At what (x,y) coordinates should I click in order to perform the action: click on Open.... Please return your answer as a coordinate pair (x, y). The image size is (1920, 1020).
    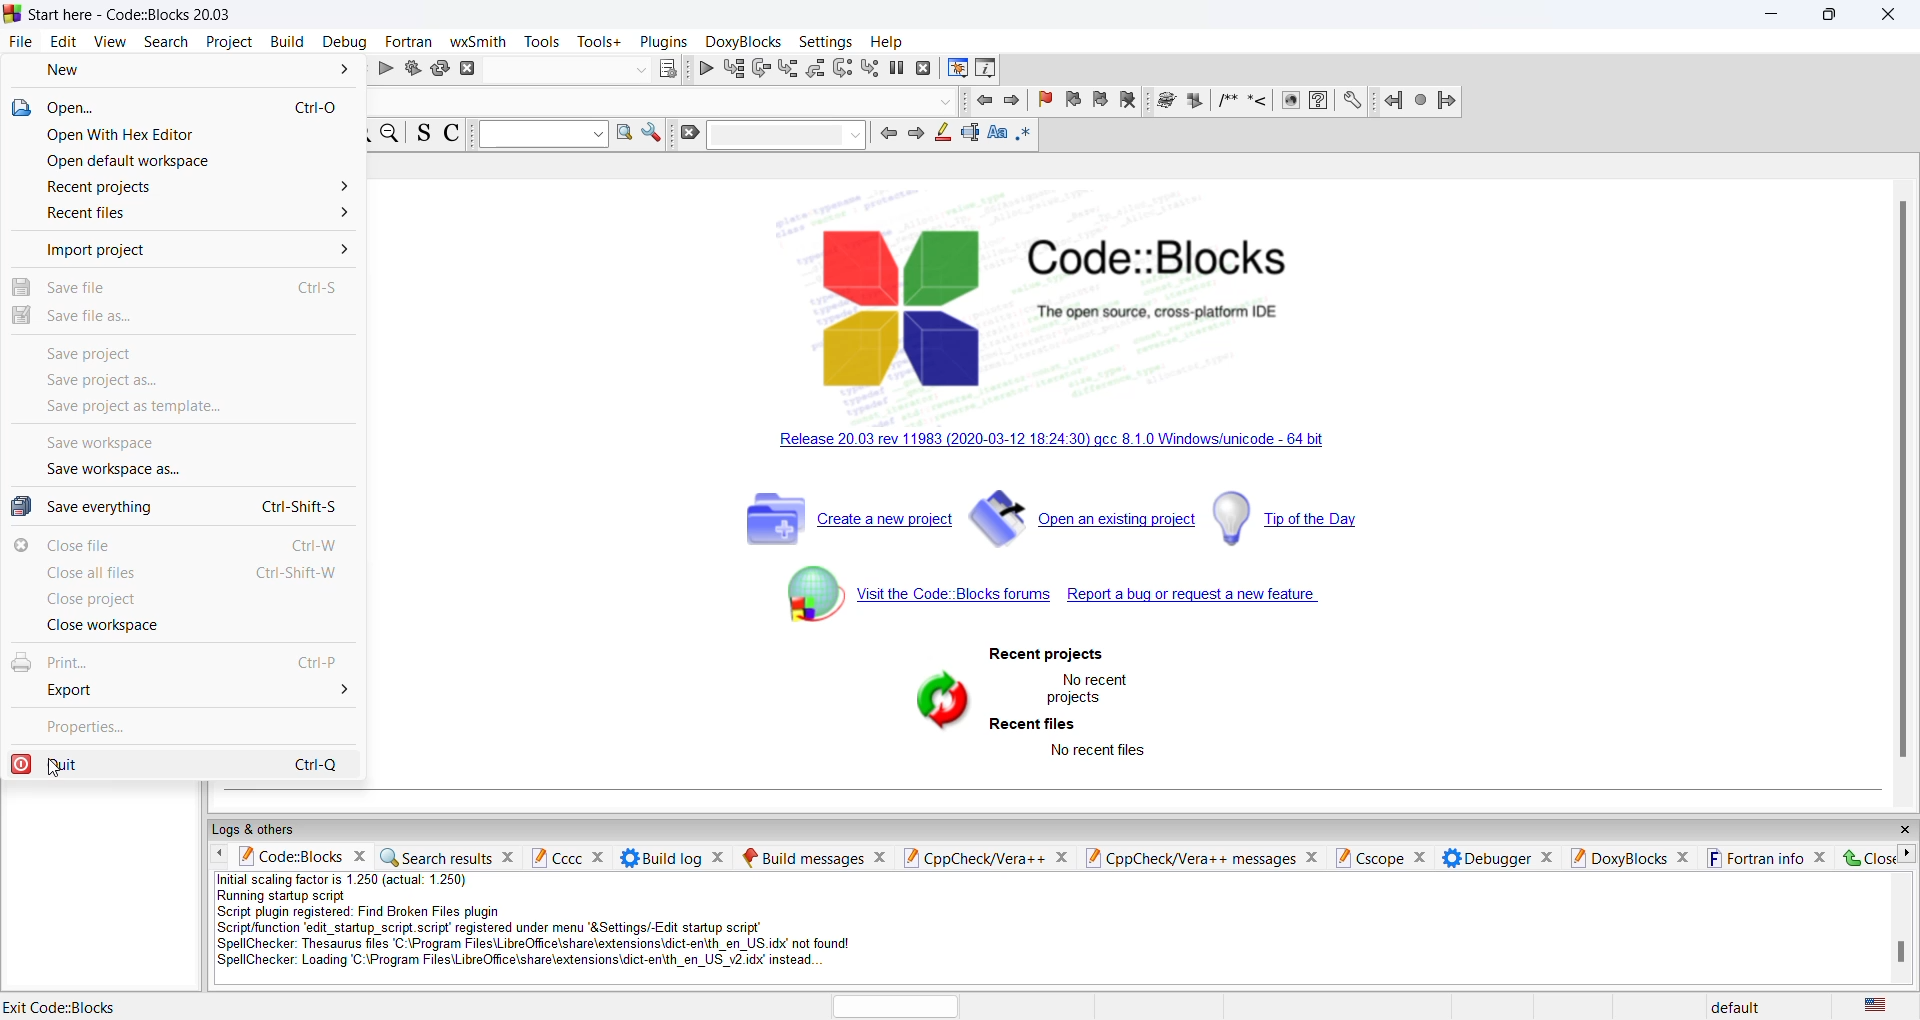
    Looking at the image, I should click on (195, 108).